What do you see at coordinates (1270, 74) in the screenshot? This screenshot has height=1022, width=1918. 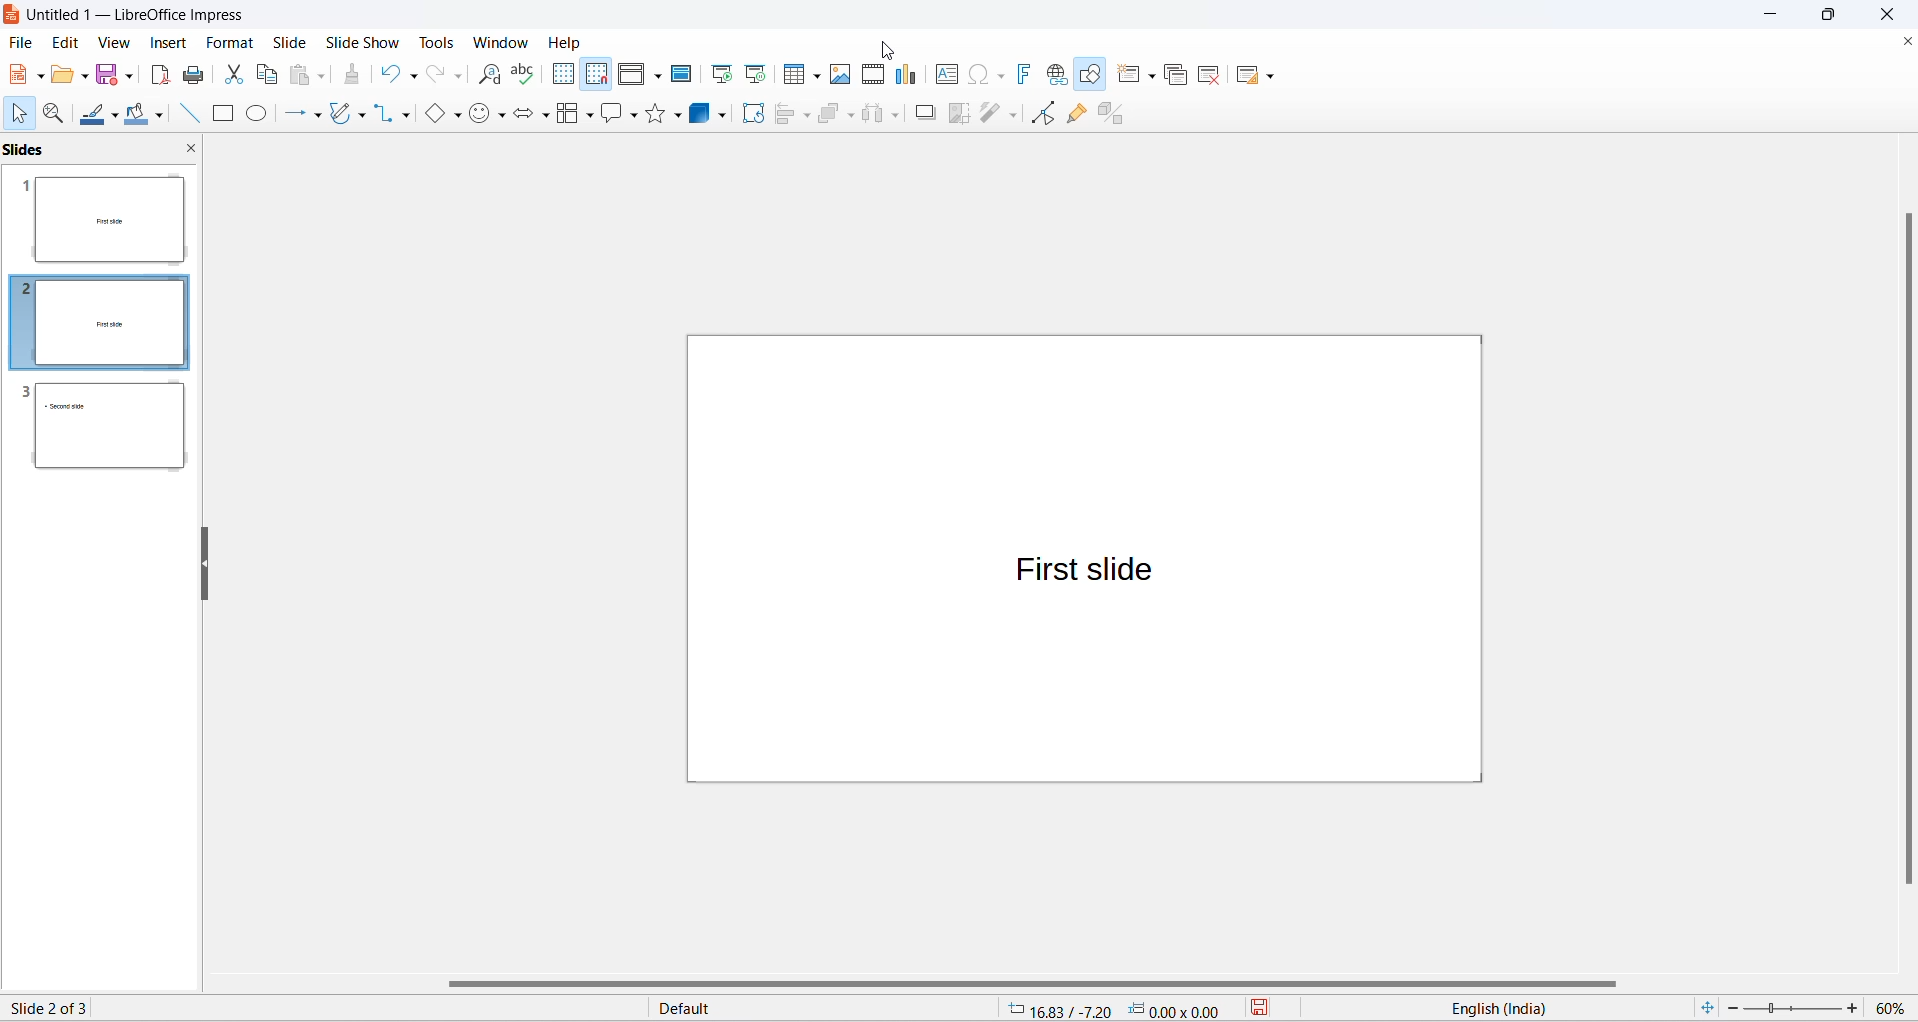 I see `slide layout options` at bounding box center [1270, 74].